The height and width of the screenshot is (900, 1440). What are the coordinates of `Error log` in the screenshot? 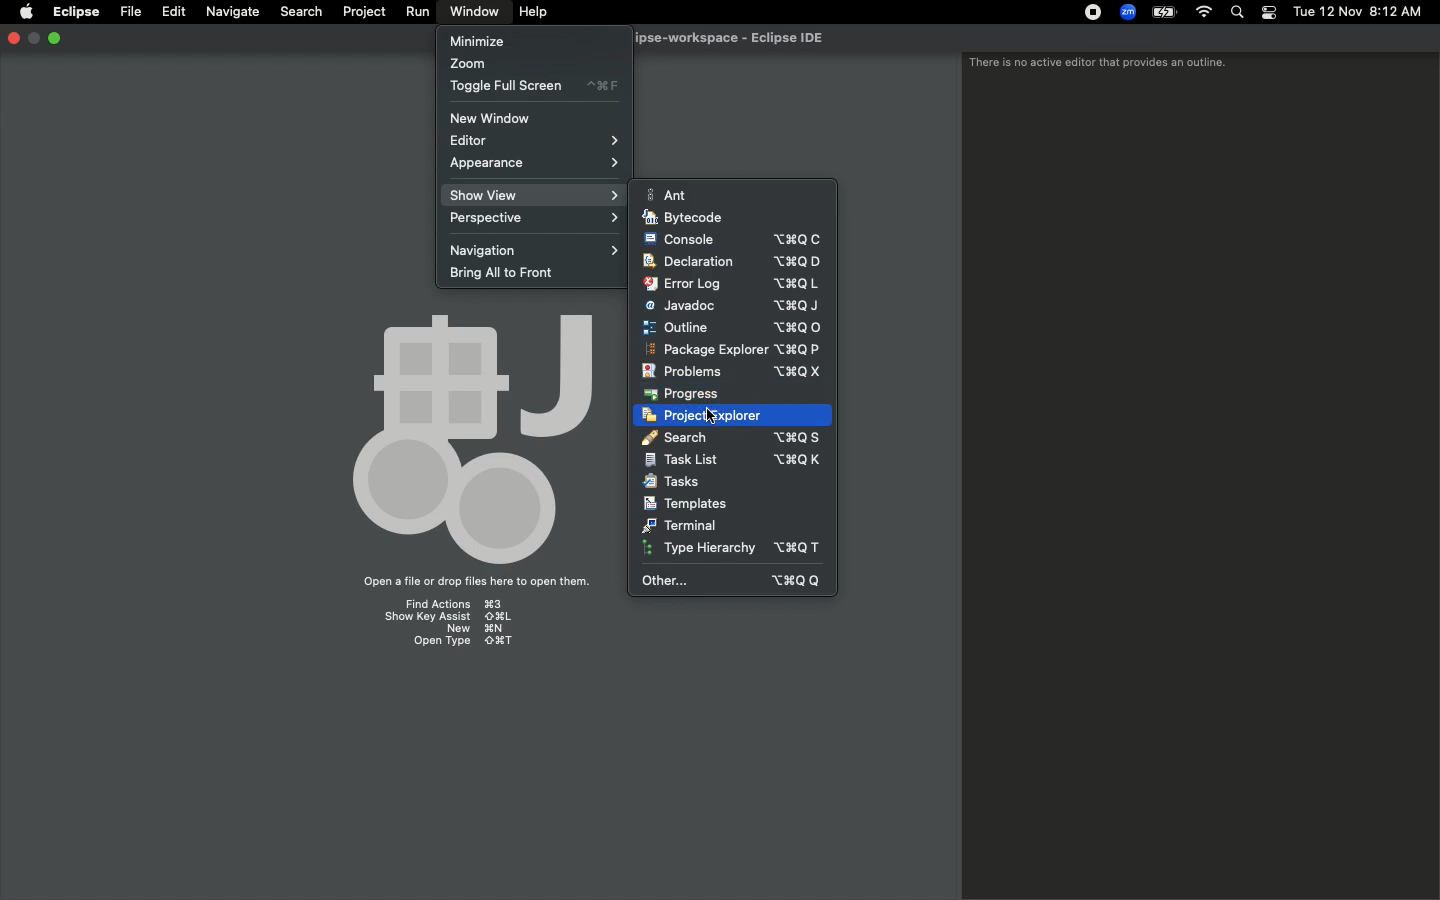 It's located at (734, 284).